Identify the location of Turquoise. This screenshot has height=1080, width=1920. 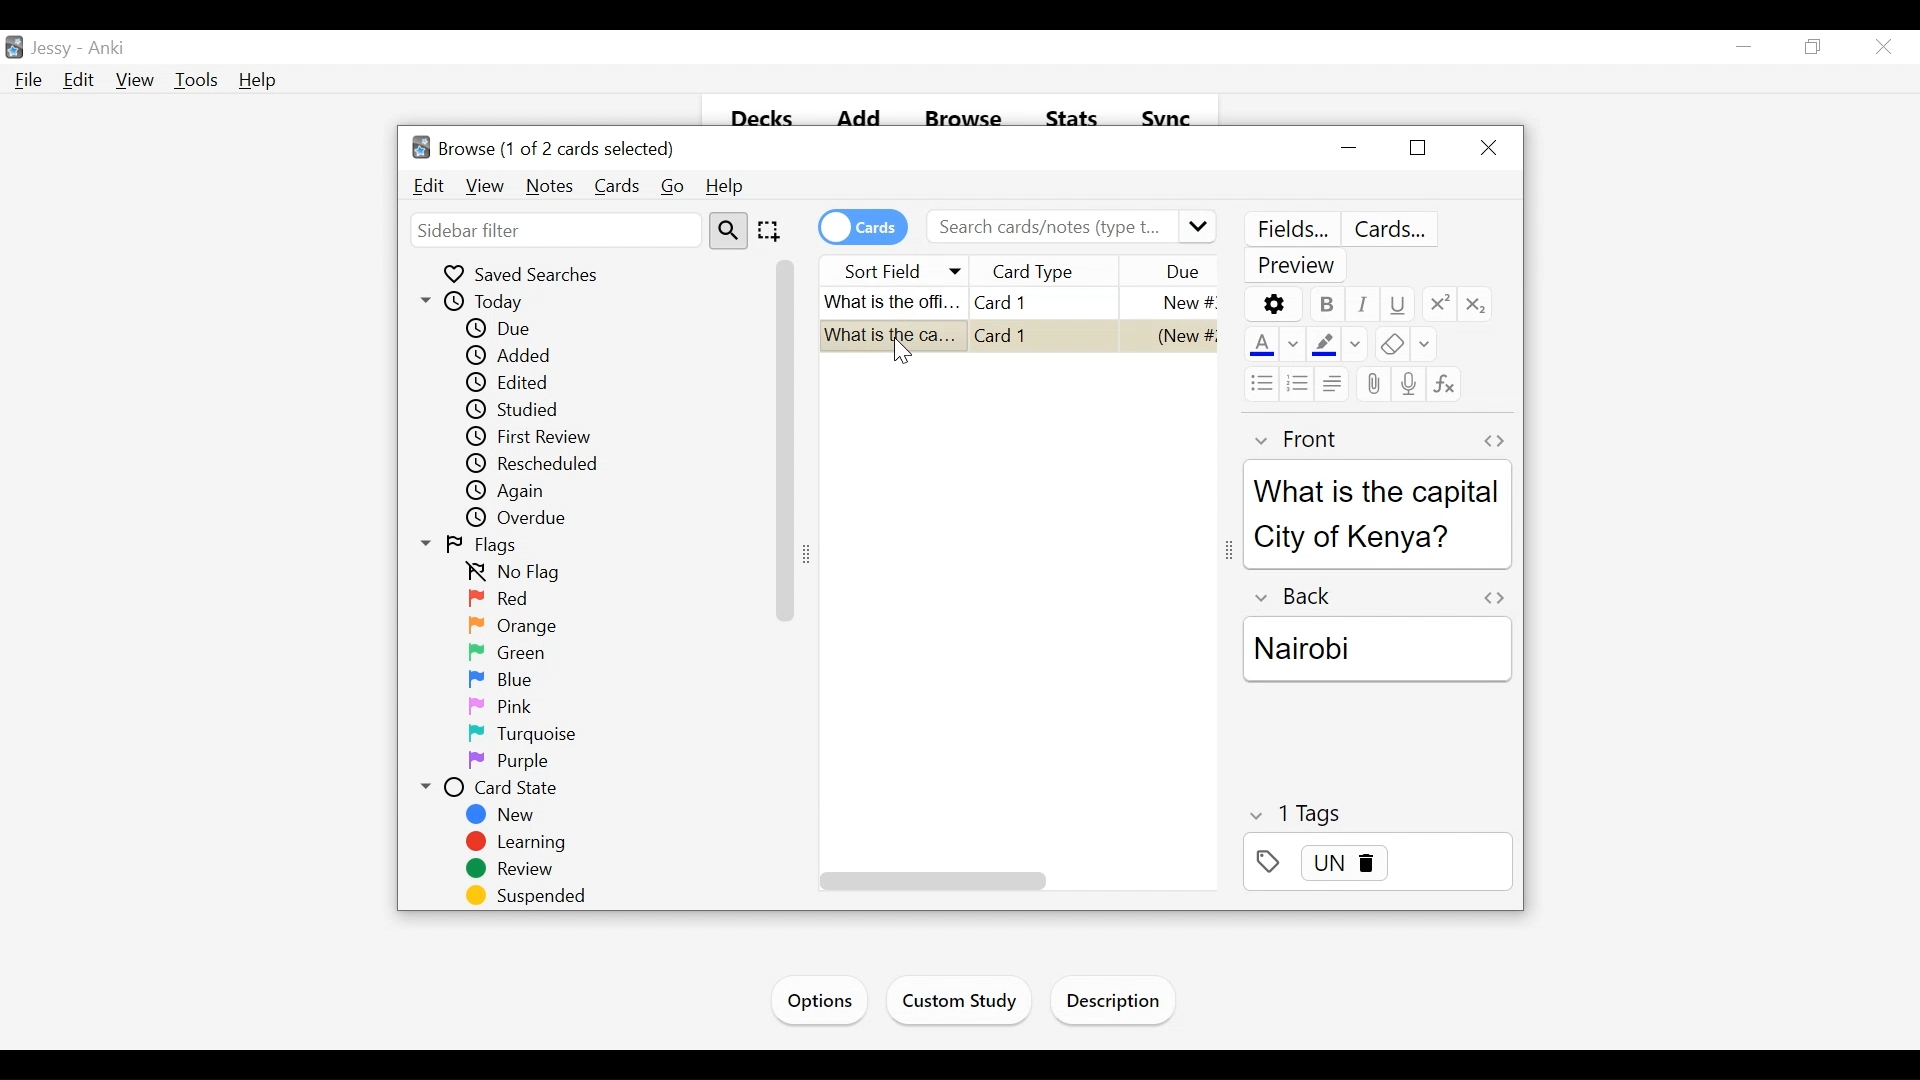
(531, 734).